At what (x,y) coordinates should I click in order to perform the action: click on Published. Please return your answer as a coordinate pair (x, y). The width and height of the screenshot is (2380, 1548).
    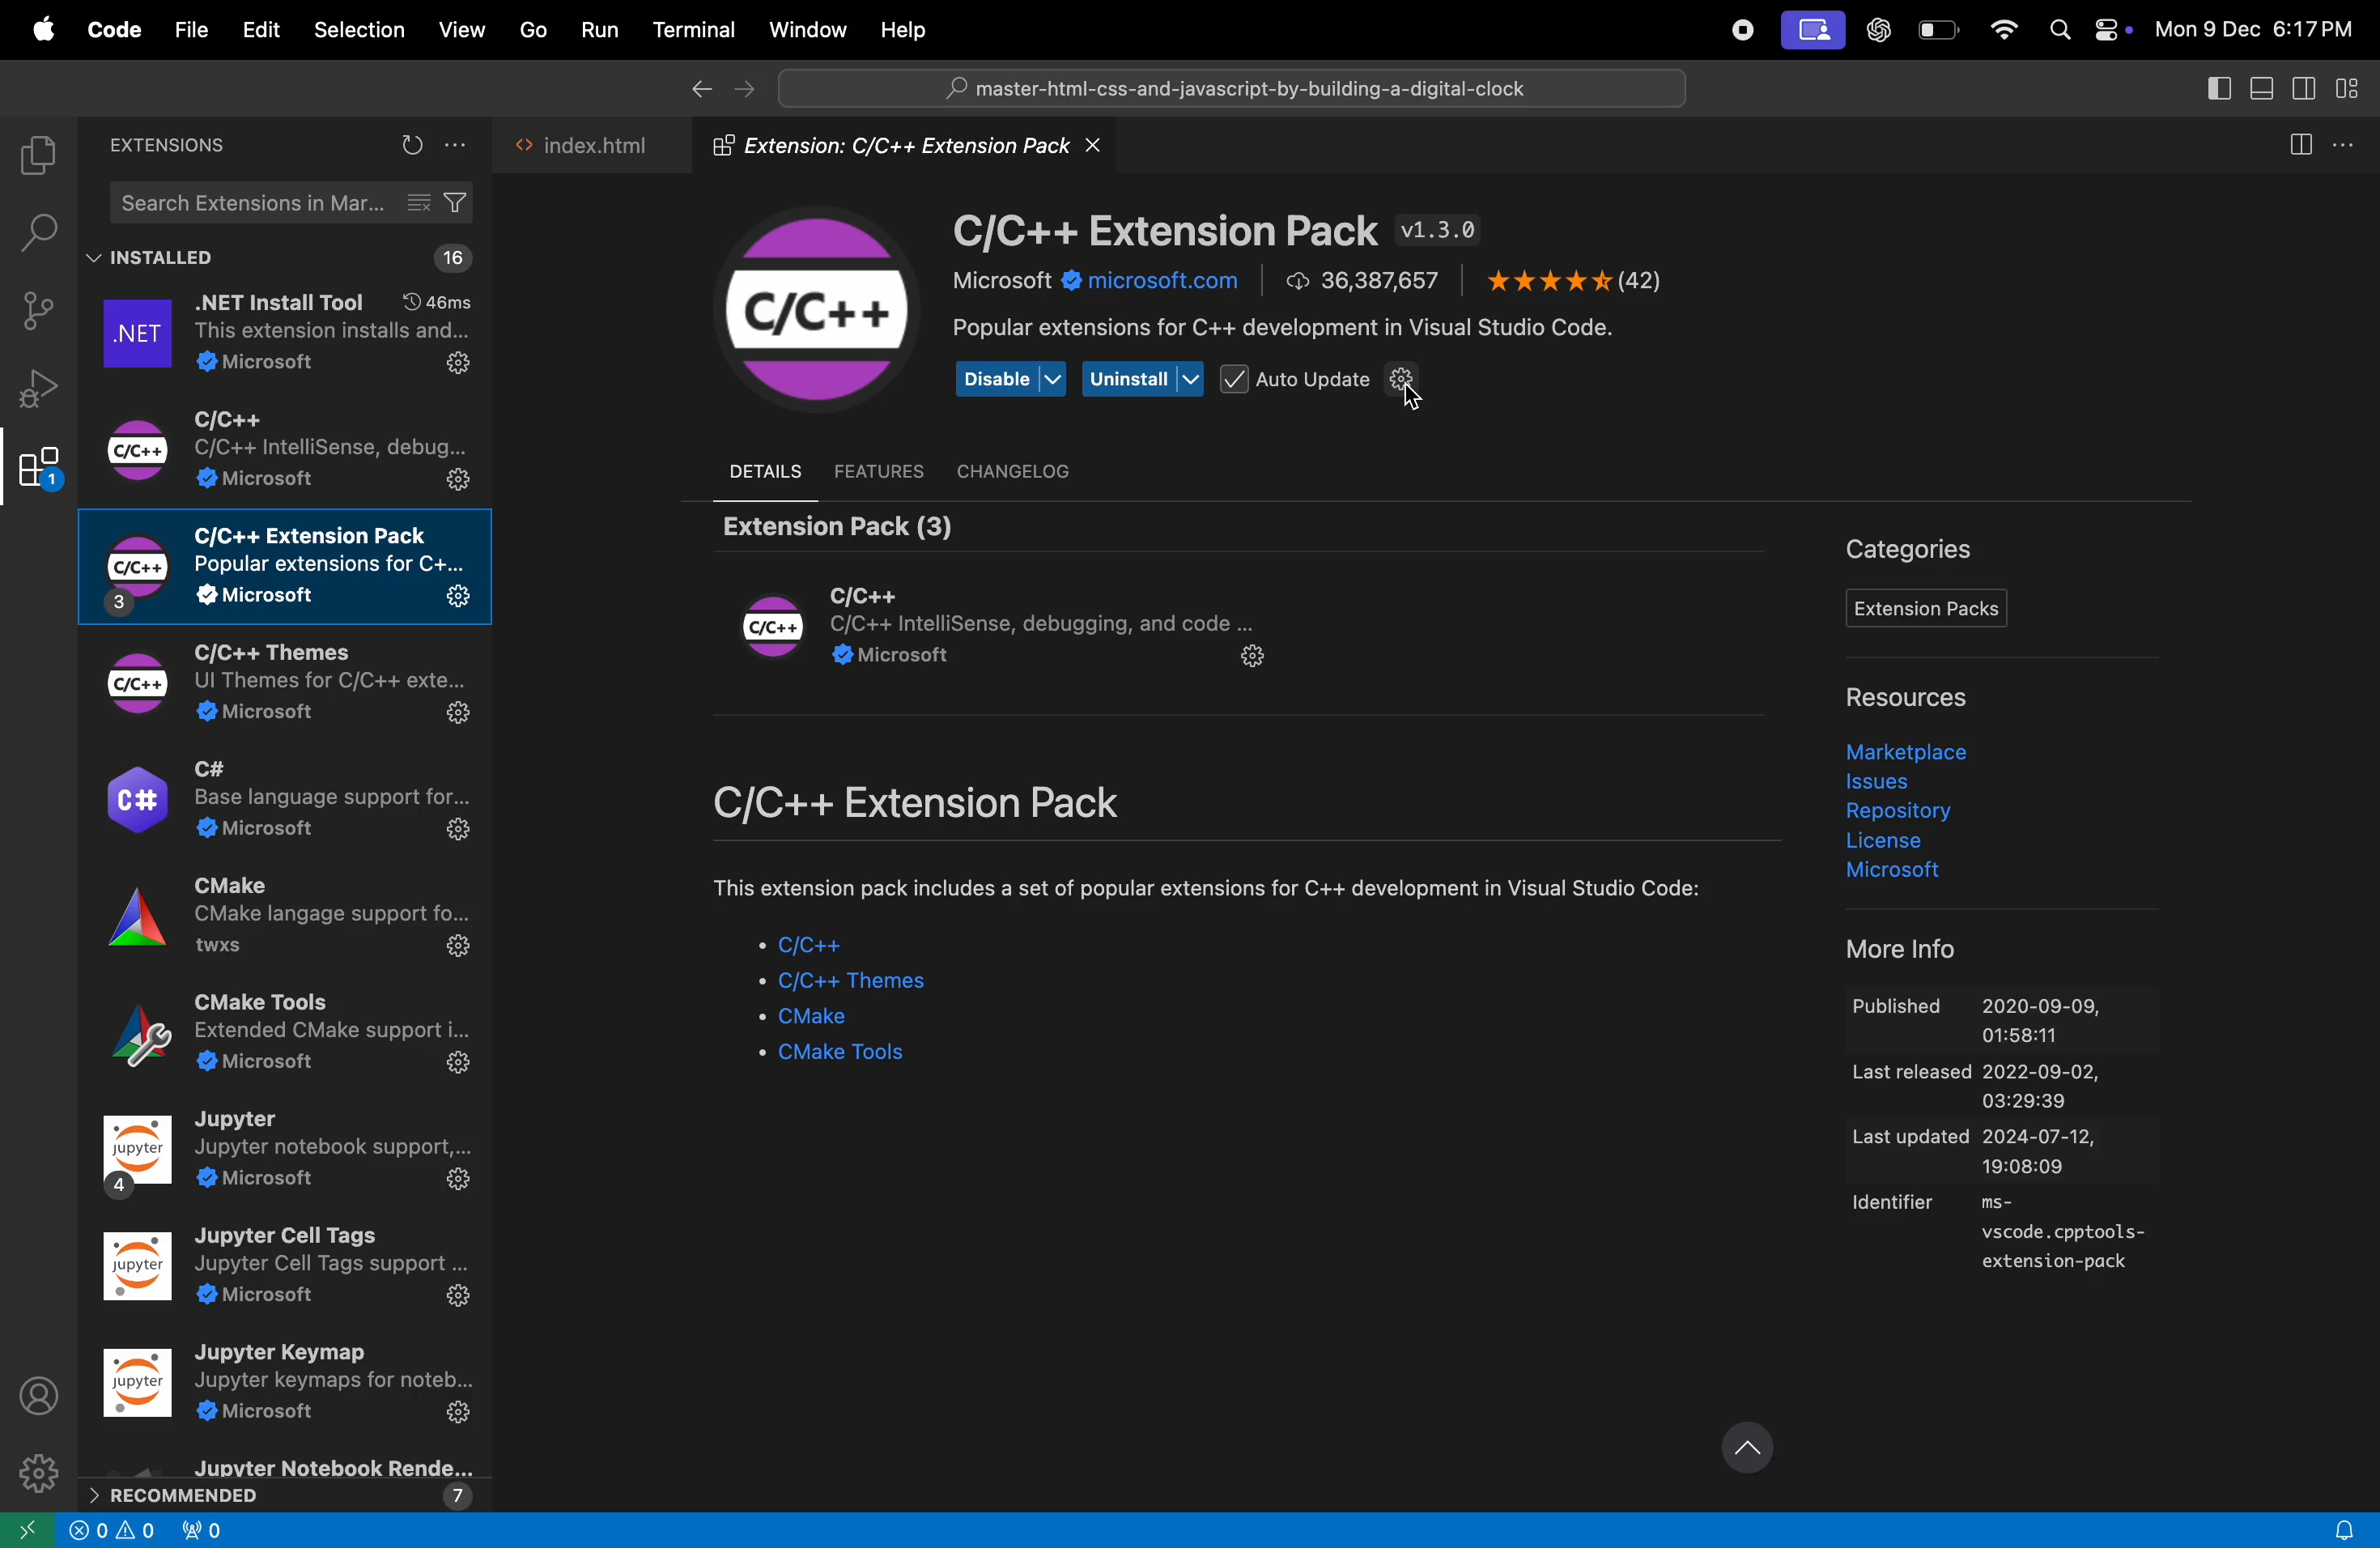
    Looking at the image, I should click on (2010, 1019).